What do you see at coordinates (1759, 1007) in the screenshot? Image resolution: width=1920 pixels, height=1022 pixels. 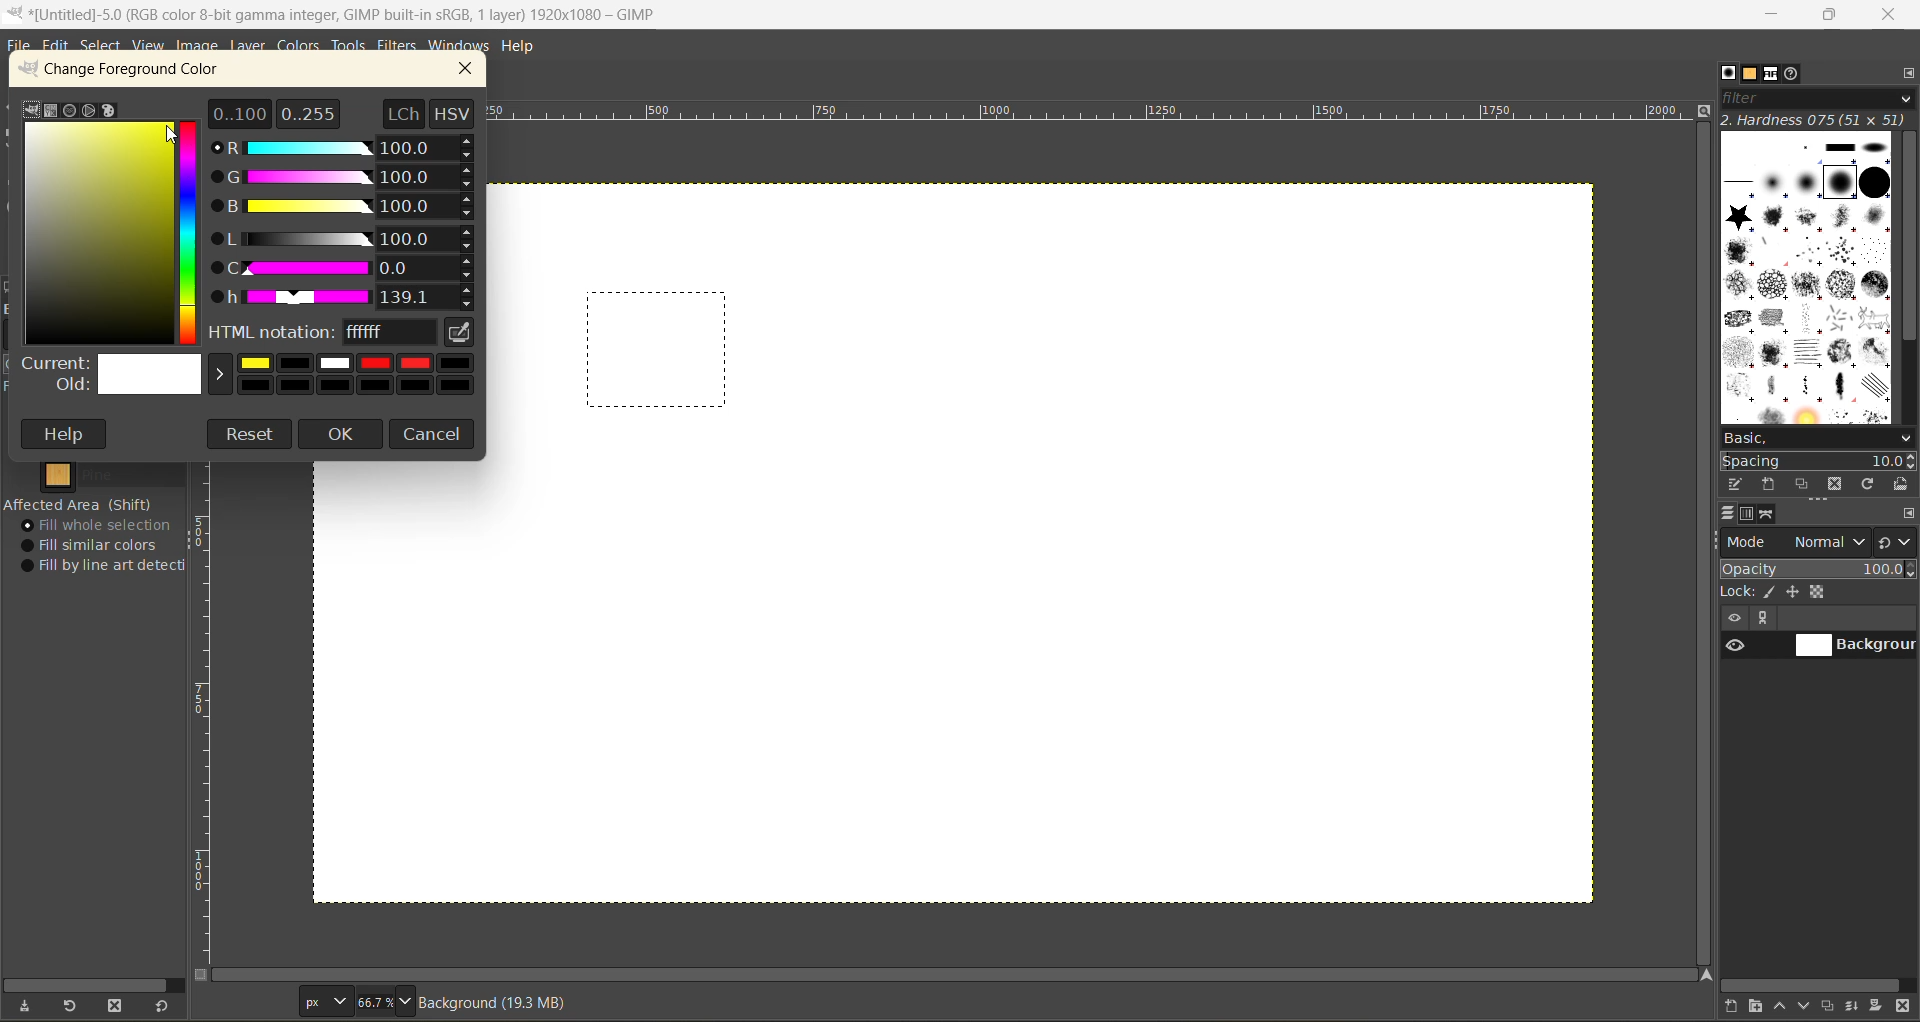 I see `create a new layer group` at bounding box center [1759, 1007].